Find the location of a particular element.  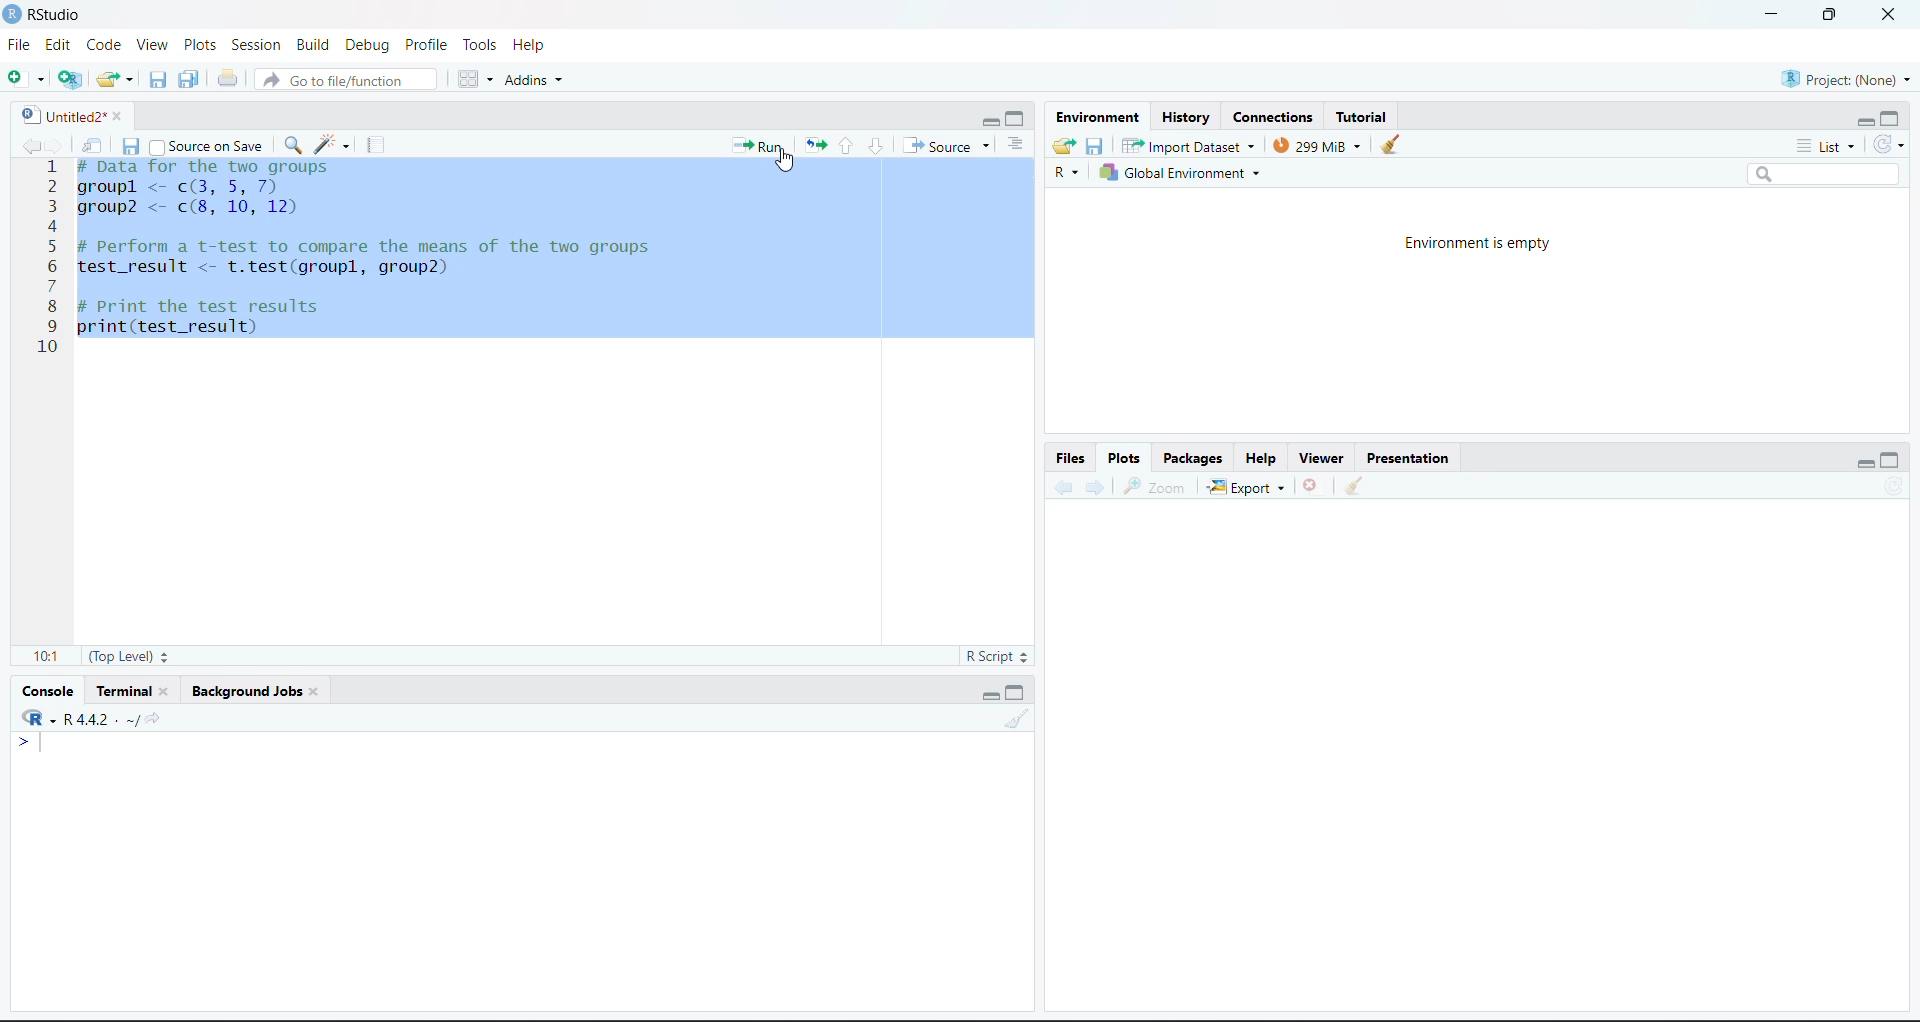

Plots is located at coordinates (199, 44).